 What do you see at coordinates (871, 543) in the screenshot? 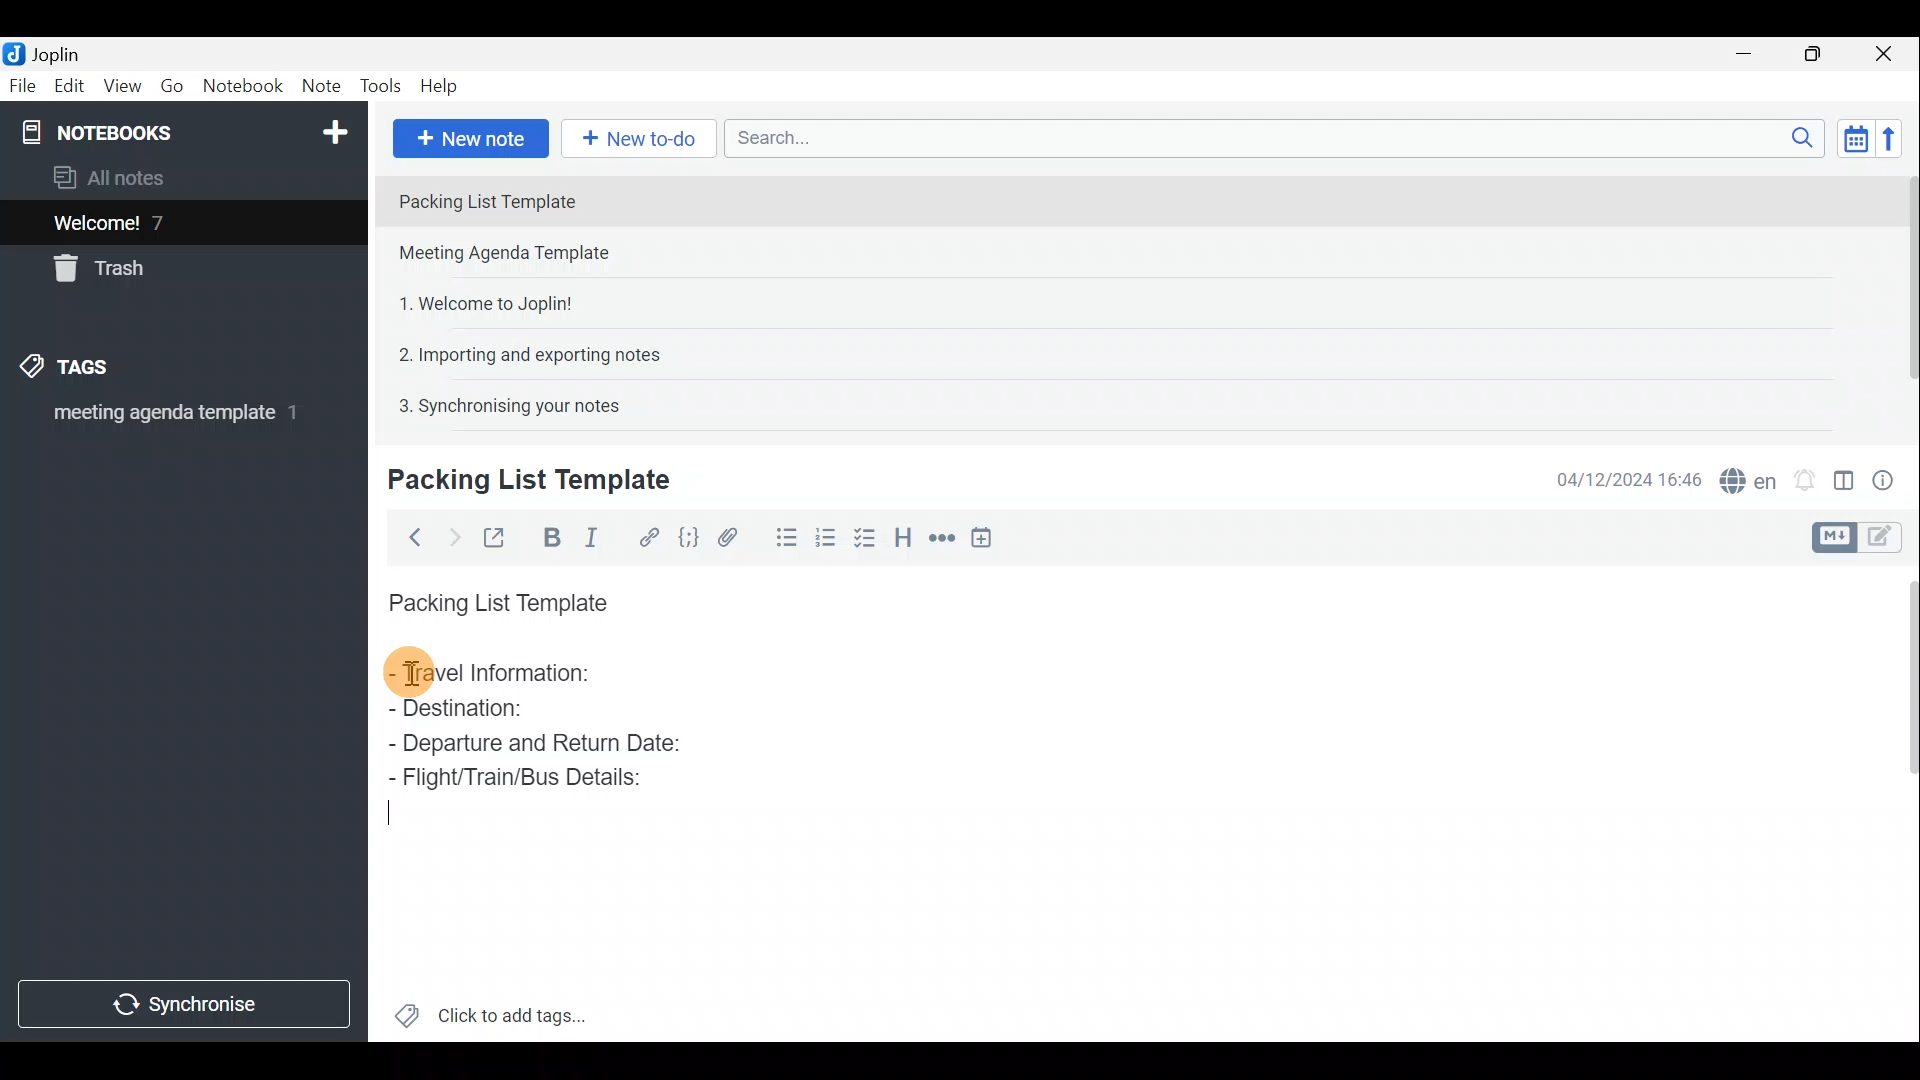
I see `Checkbox` at bounding box center [871, 543].